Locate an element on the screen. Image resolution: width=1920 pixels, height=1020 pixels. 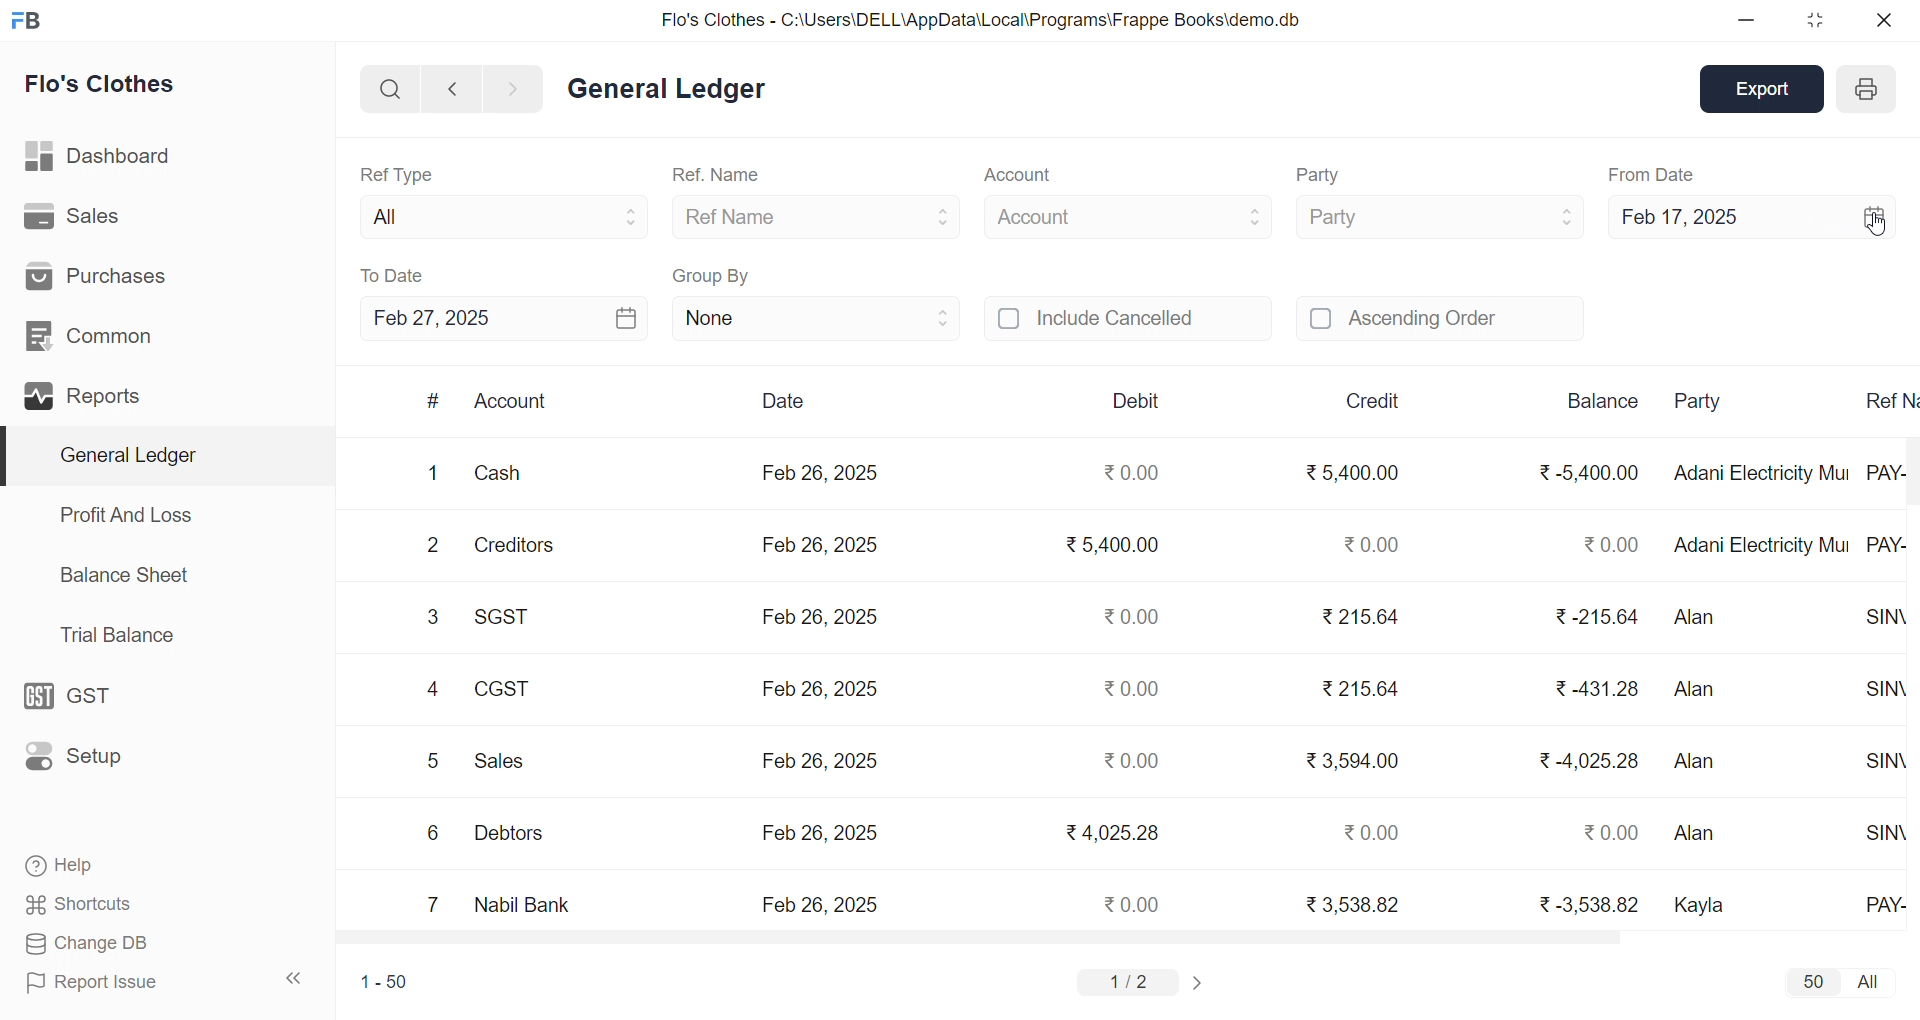
Feb 26, 2025 is located at coordinates (824, 619).